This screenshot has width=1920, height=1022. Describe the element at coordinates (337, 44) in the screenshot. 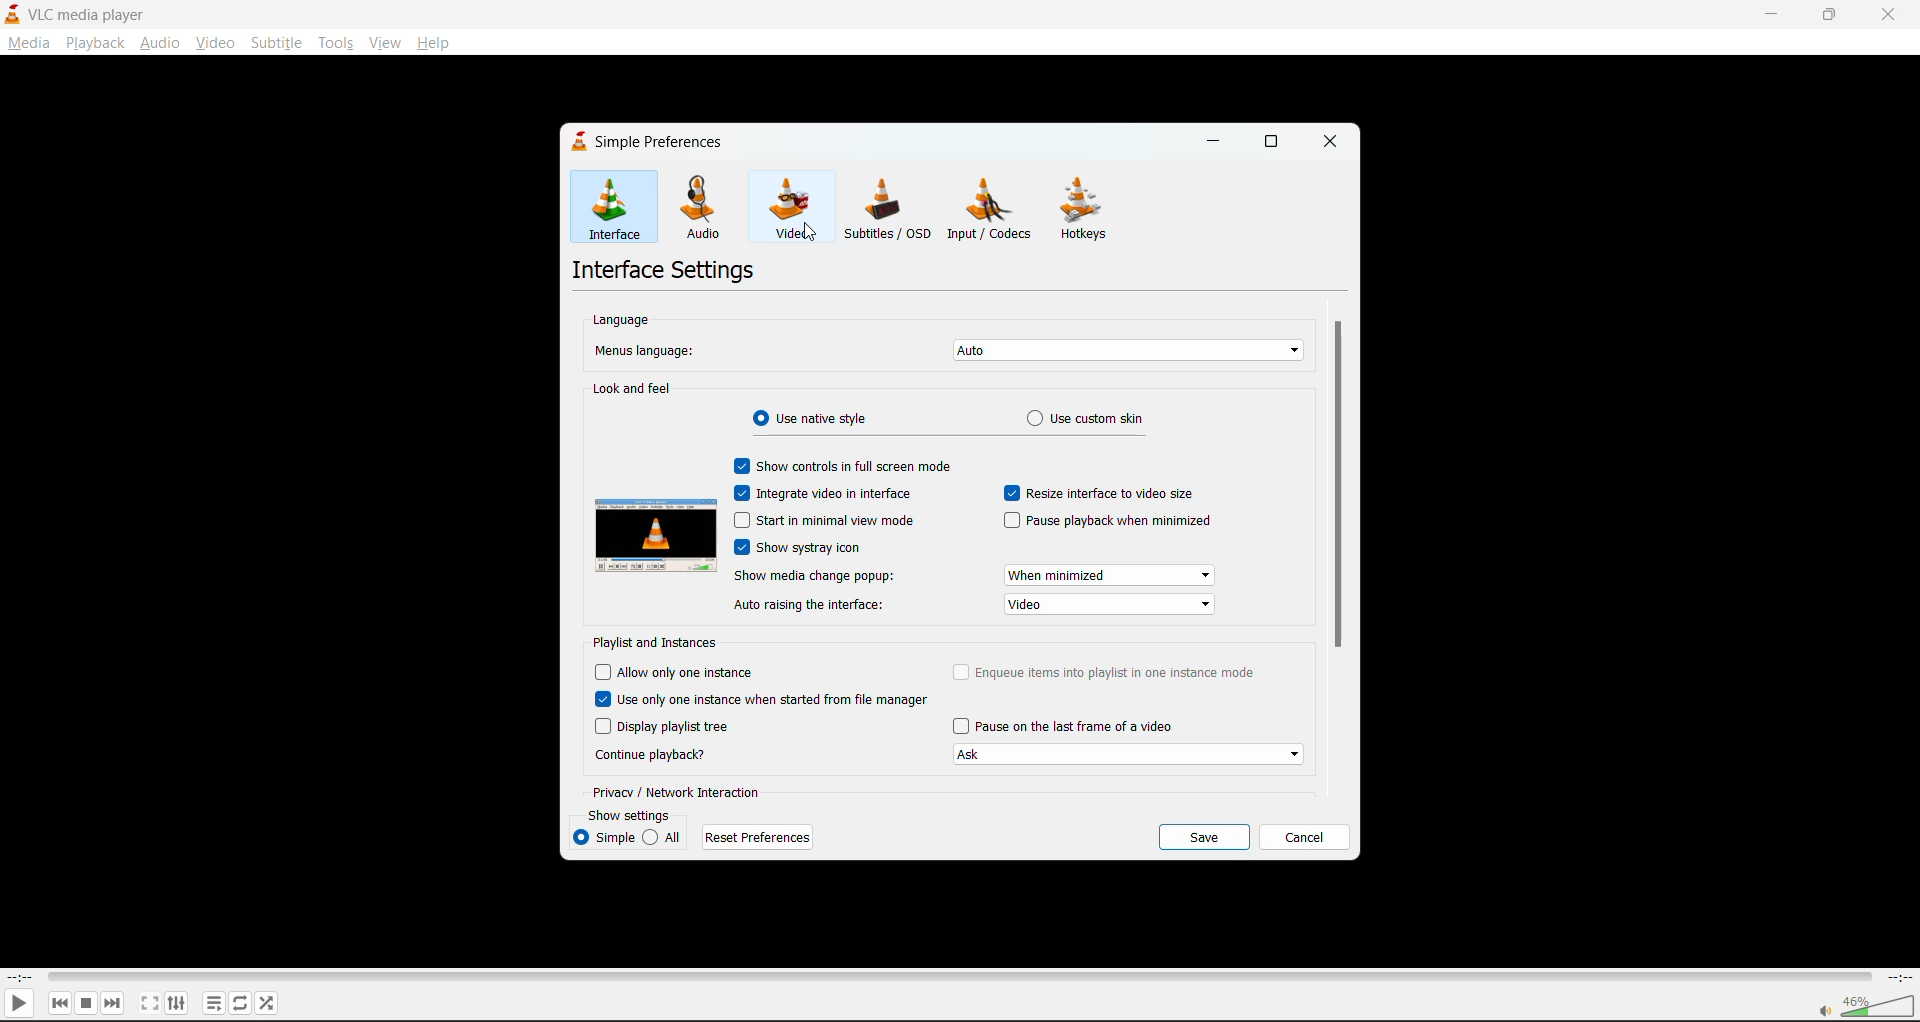

I see `tools` at that location.